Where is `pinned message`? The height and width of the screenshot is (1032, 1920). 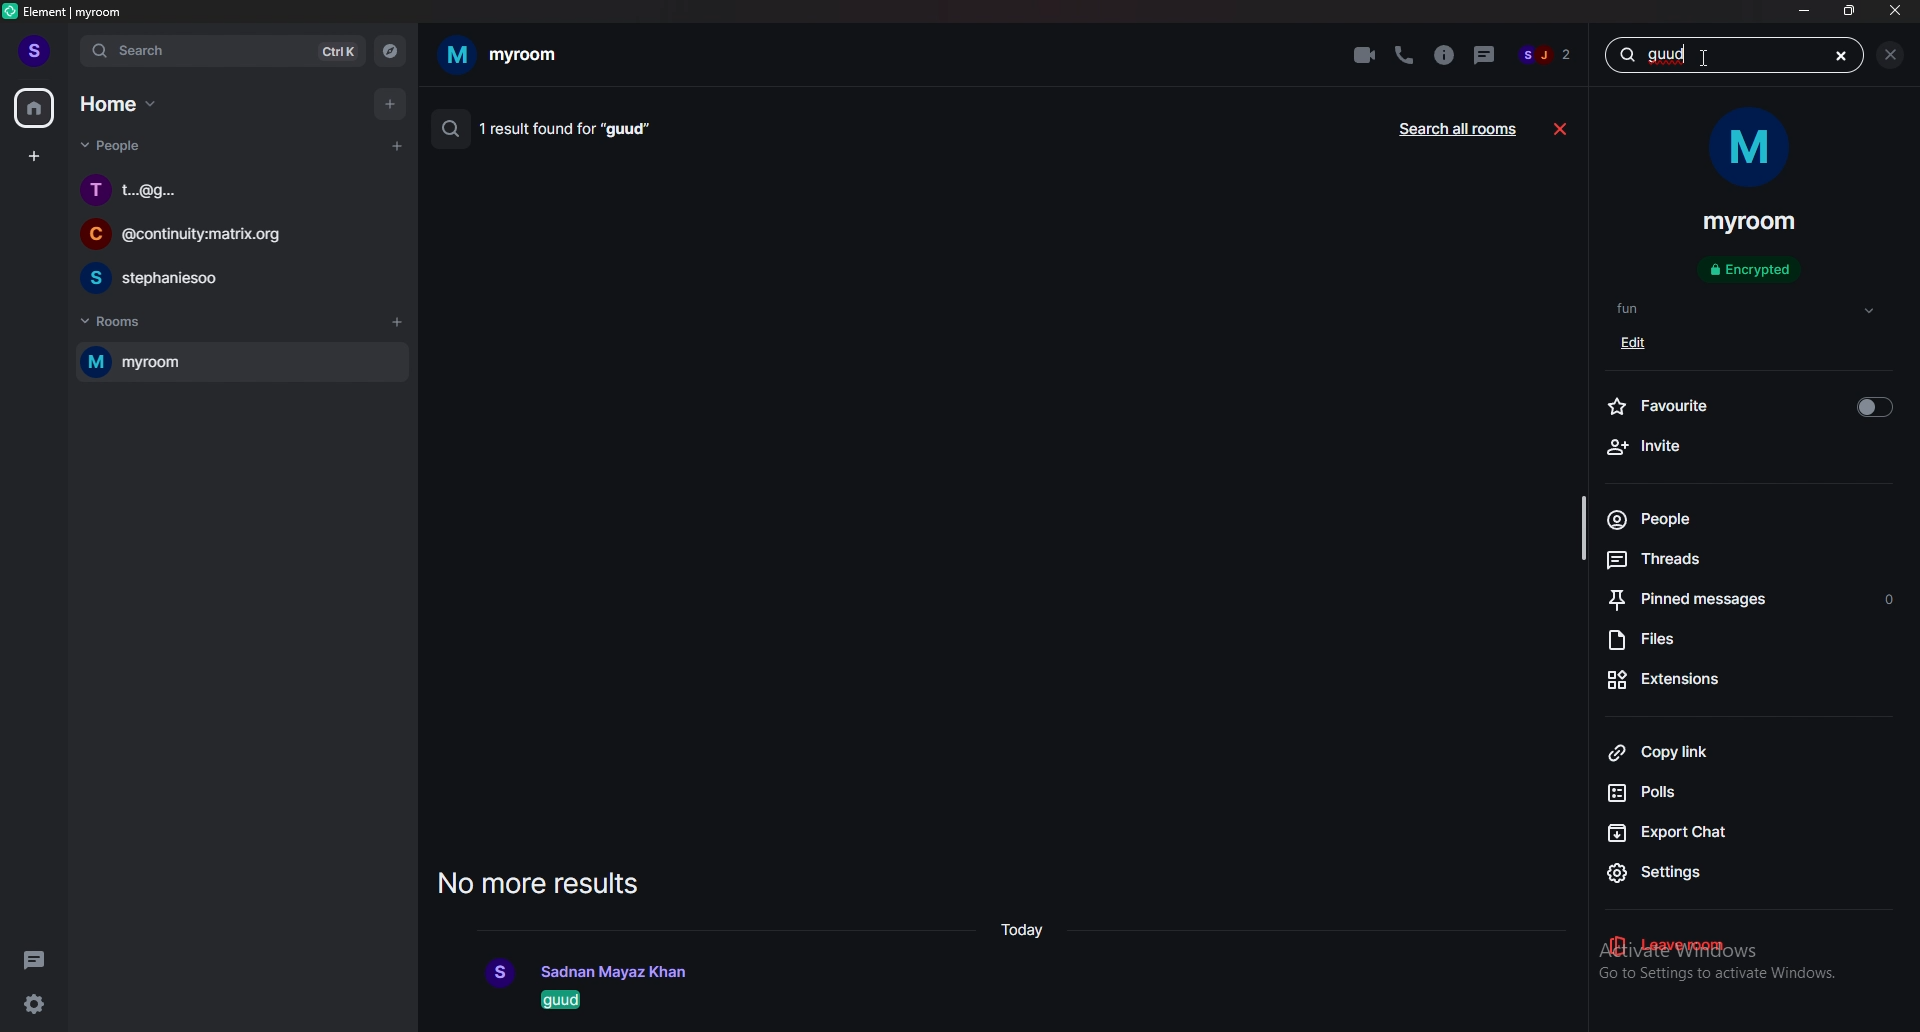
pinned message is located at coordinates (1753, 602).